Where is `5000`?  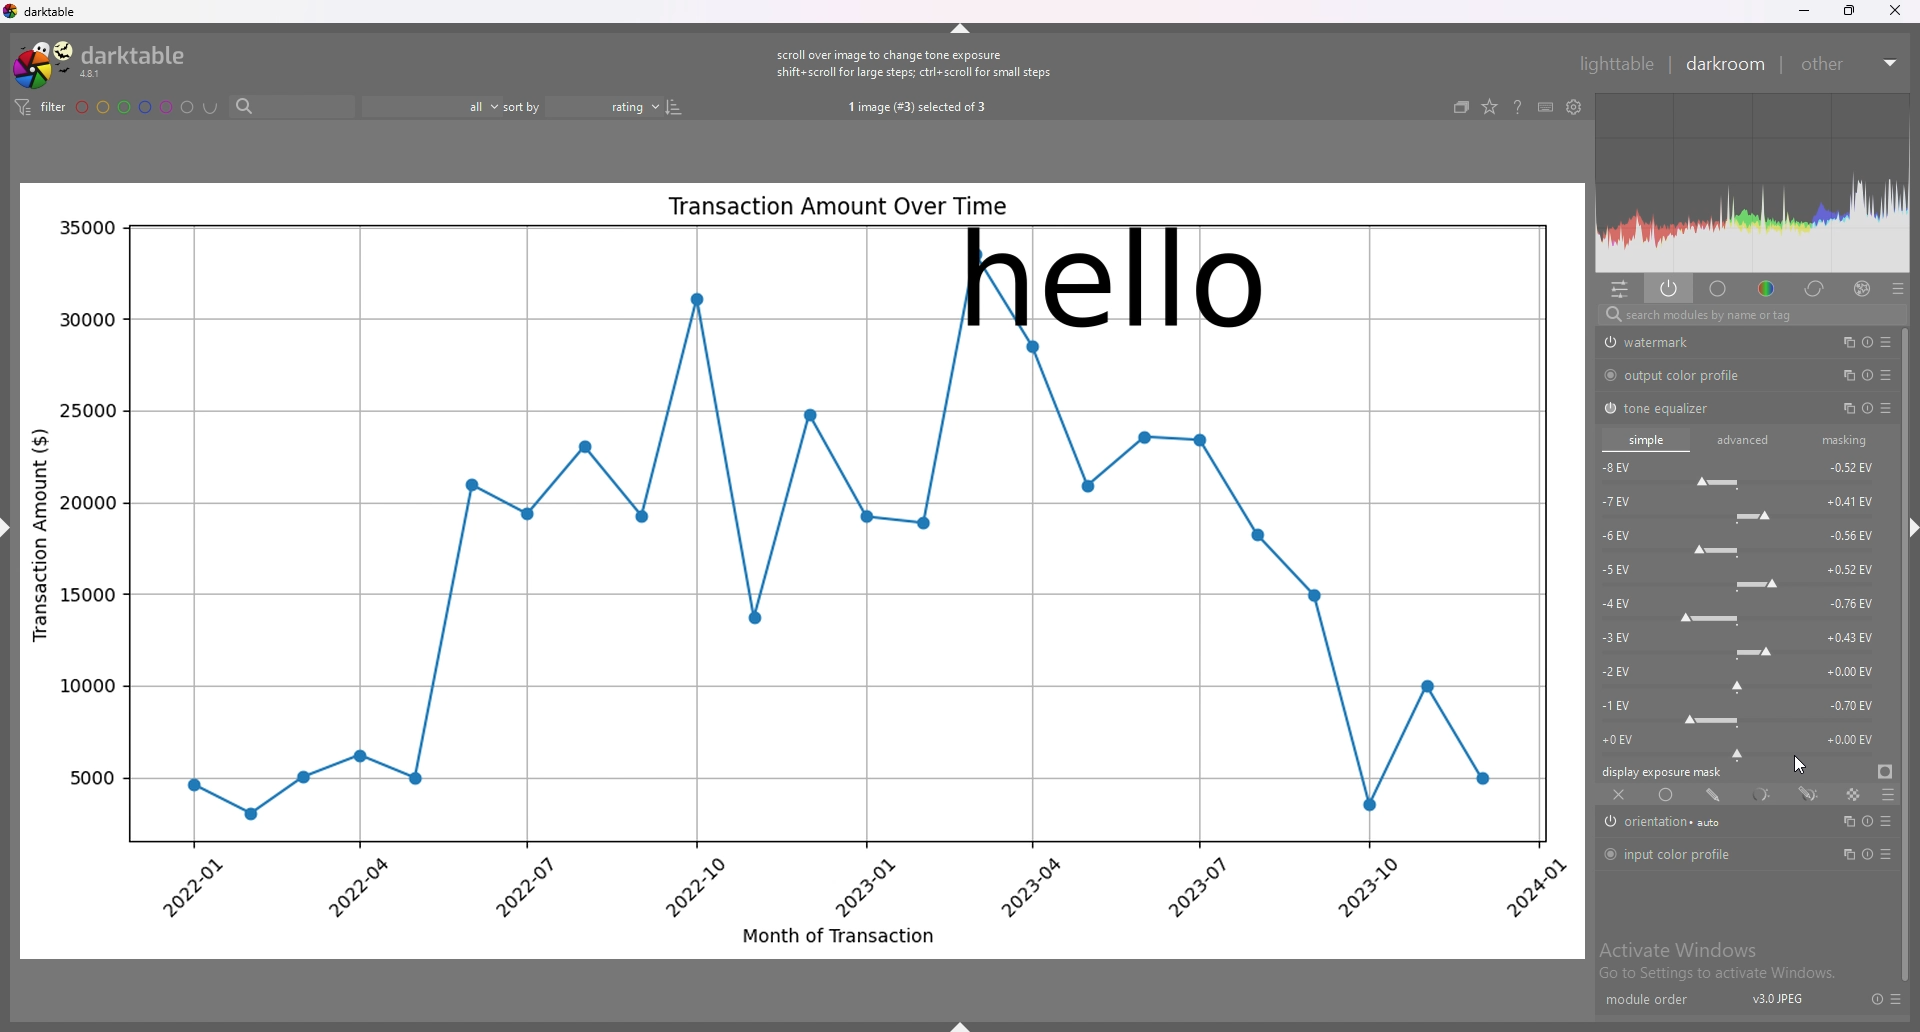 5000 is located at coordinates (90, 777).